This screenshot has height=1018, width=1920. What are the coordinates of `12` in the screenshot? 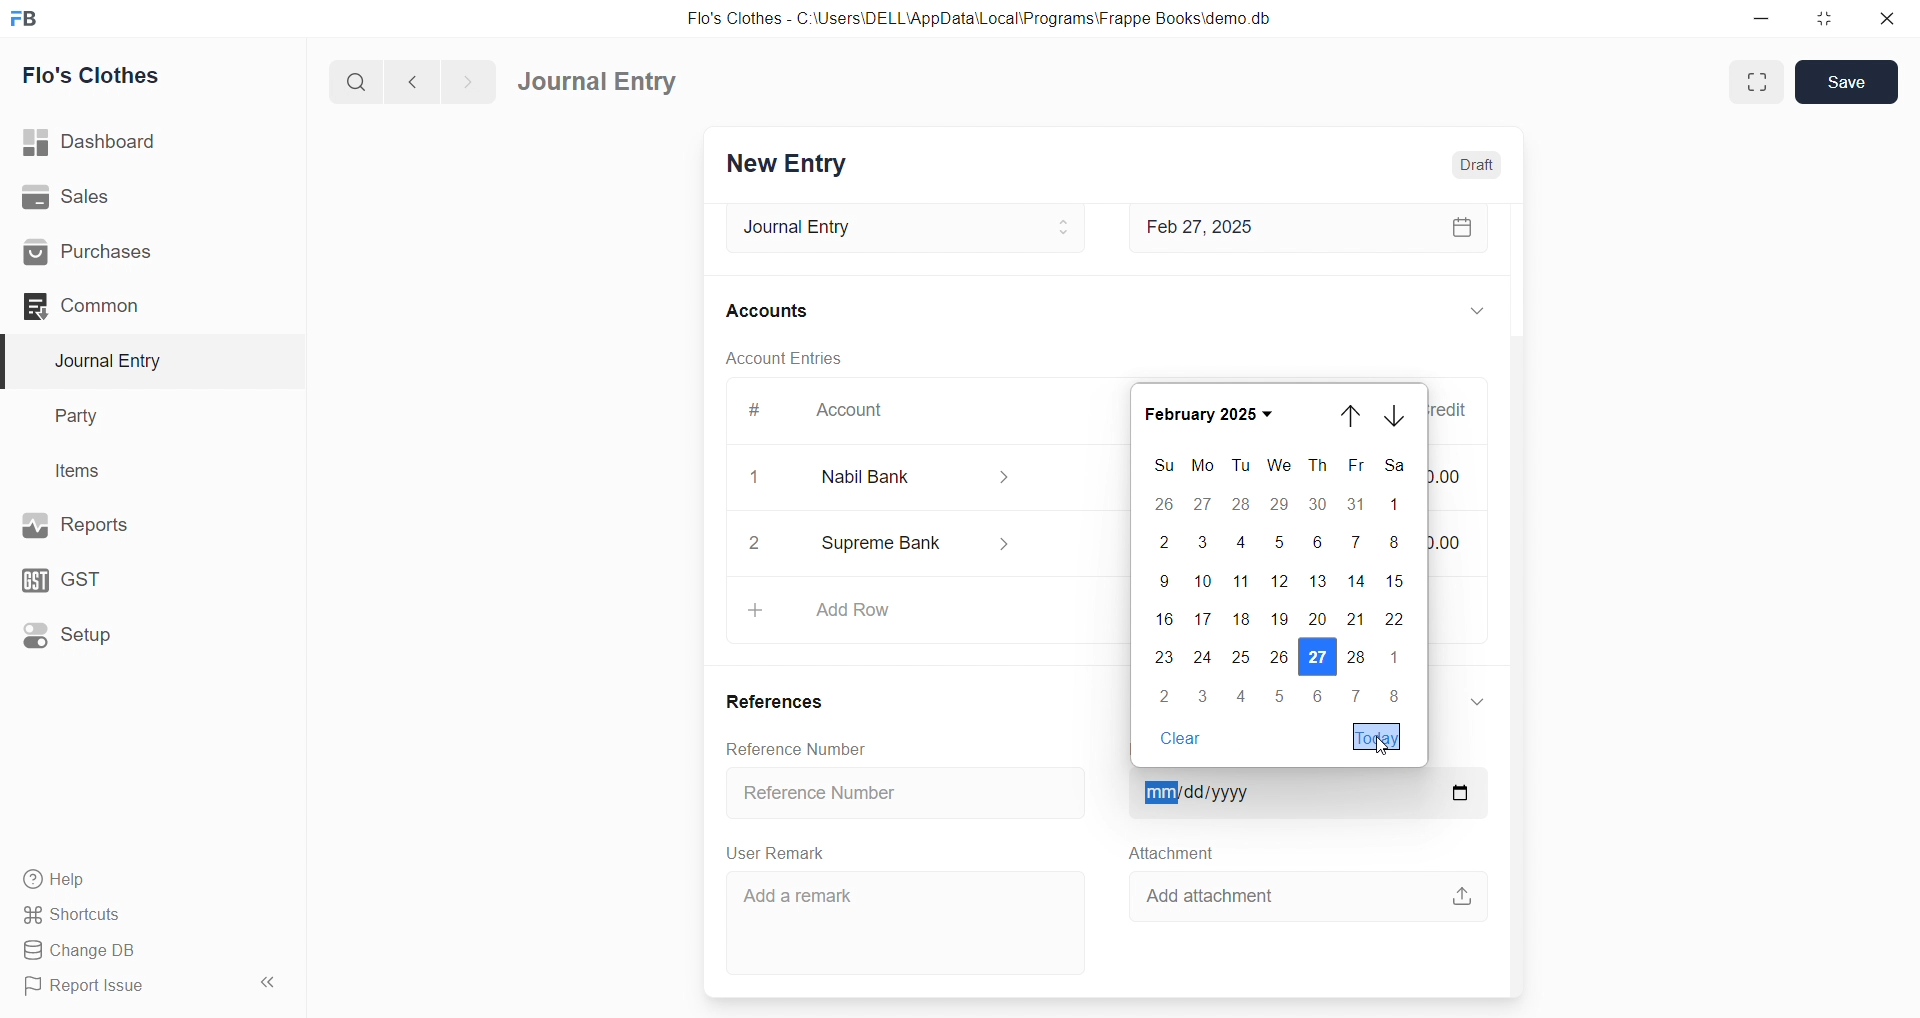 It's located at (1278, 582).